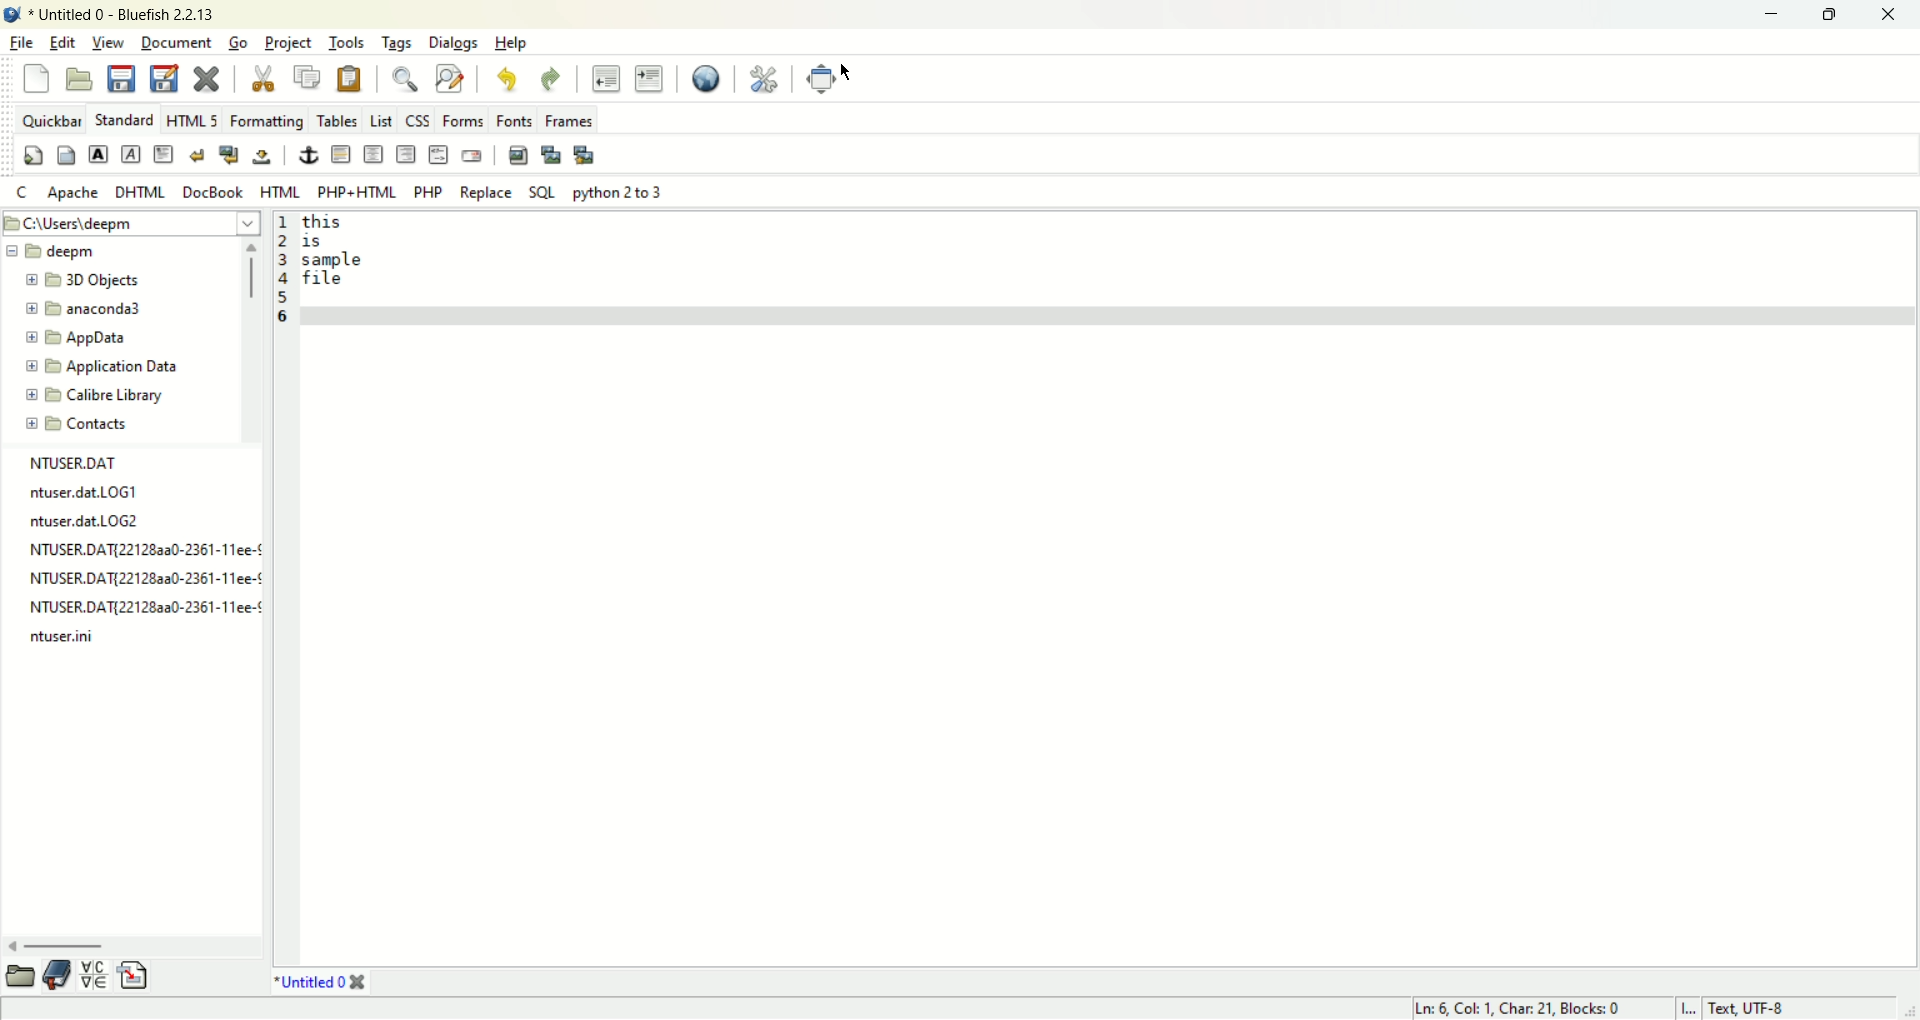  What do you see at coordinates (56, 975) in the screenshot?
I see `bookmark` at bounding box center [56, 975].